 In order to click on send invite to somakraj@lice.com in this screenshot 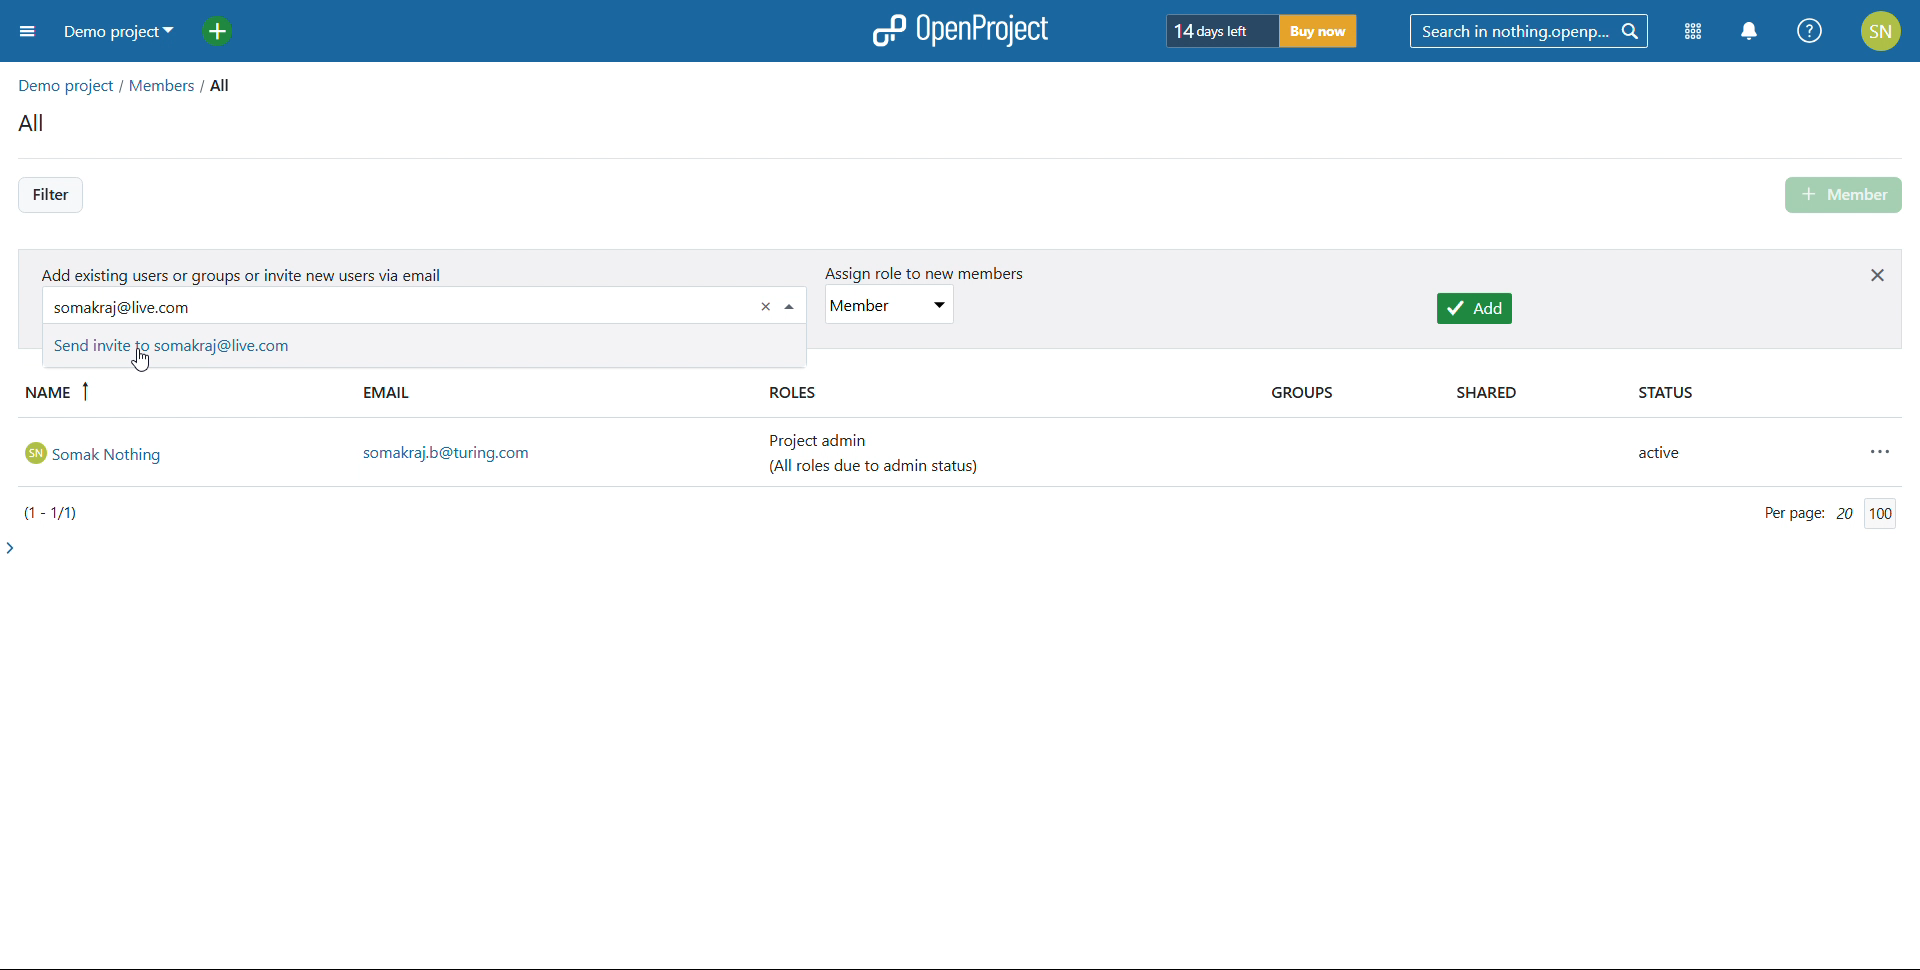, I will do `click(425, 345)`.